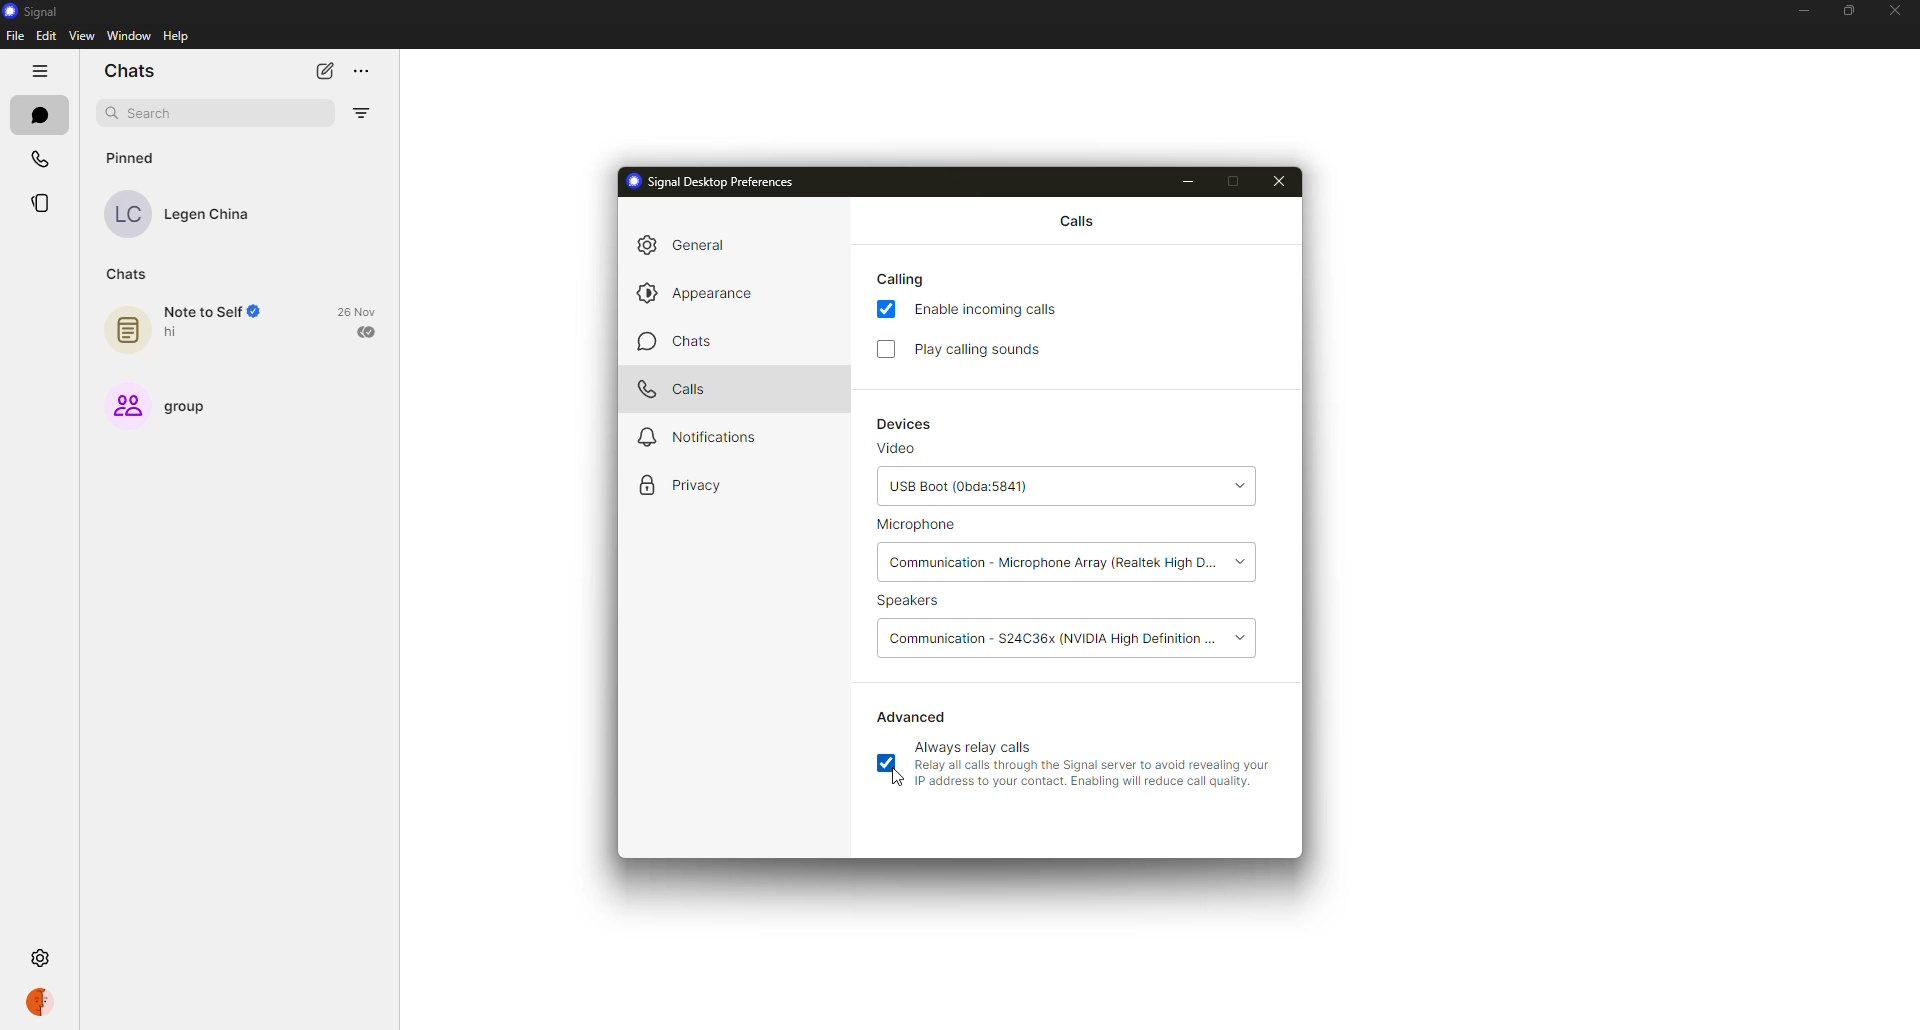 The image size is (1920, 1030). What do you see at coordinates (212, 217) in the screenshot?
I see `Legen China` at bounding box center [212, 217].